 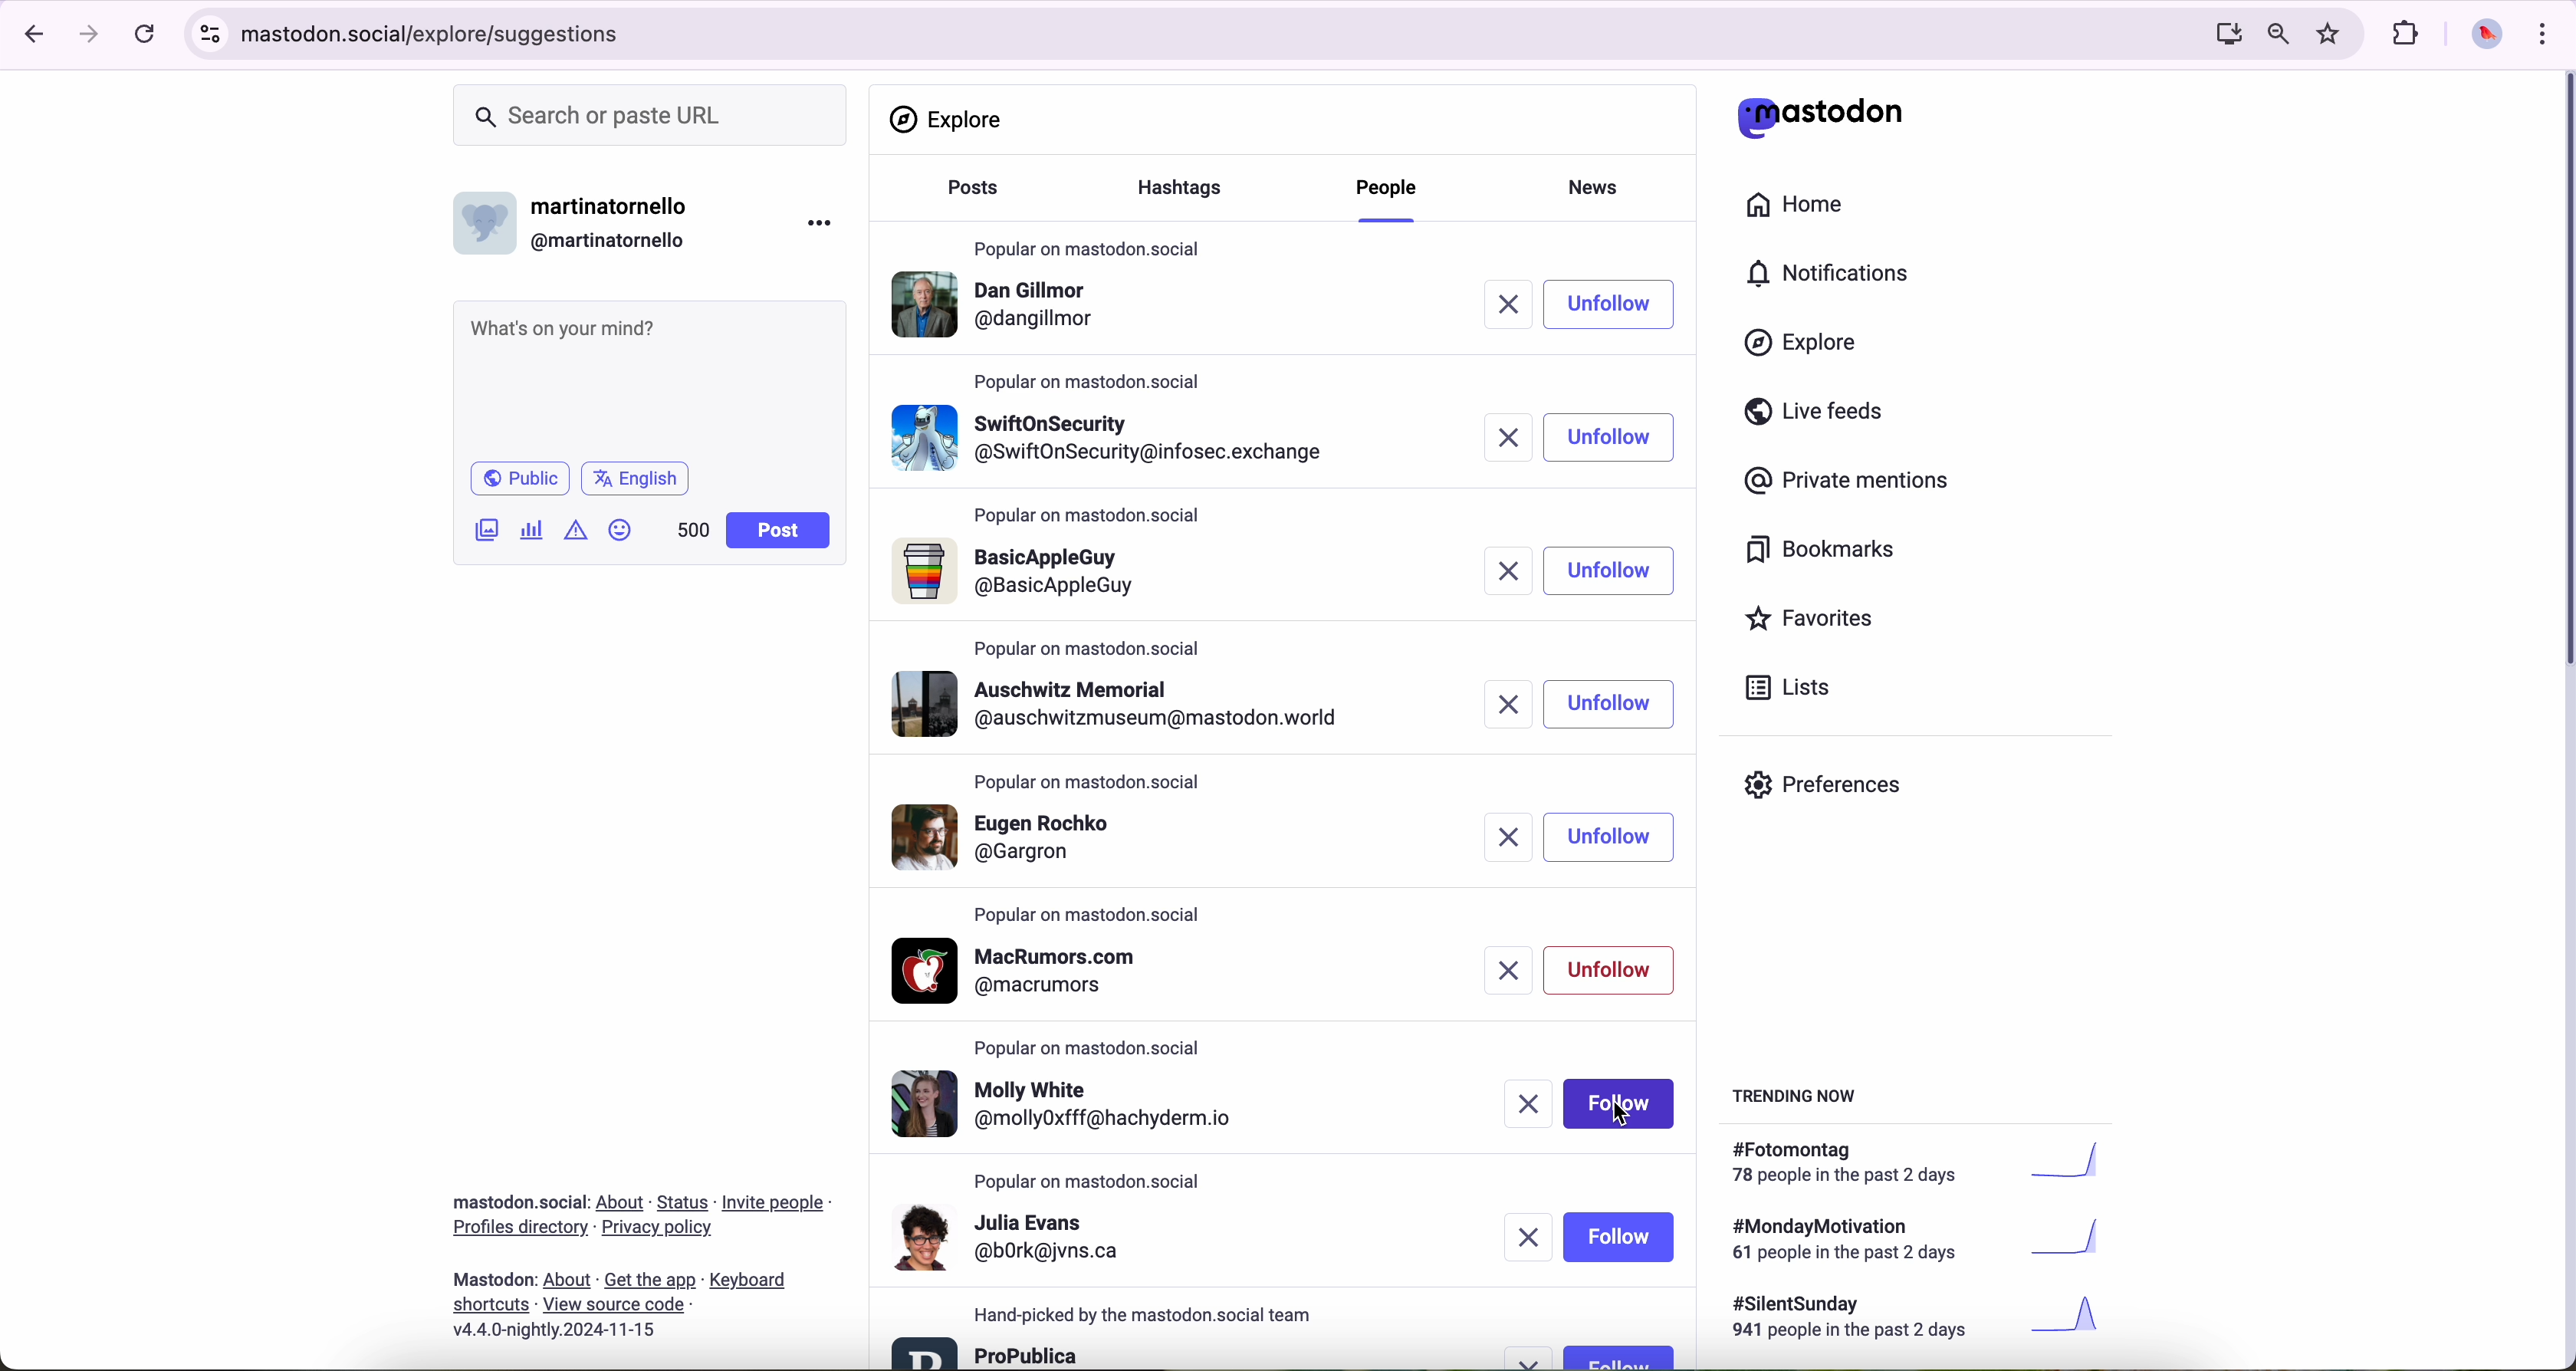 What do you see at coordinates (967, 197) in the screenshot?
I see `posts` at bounding box center [967, 197].